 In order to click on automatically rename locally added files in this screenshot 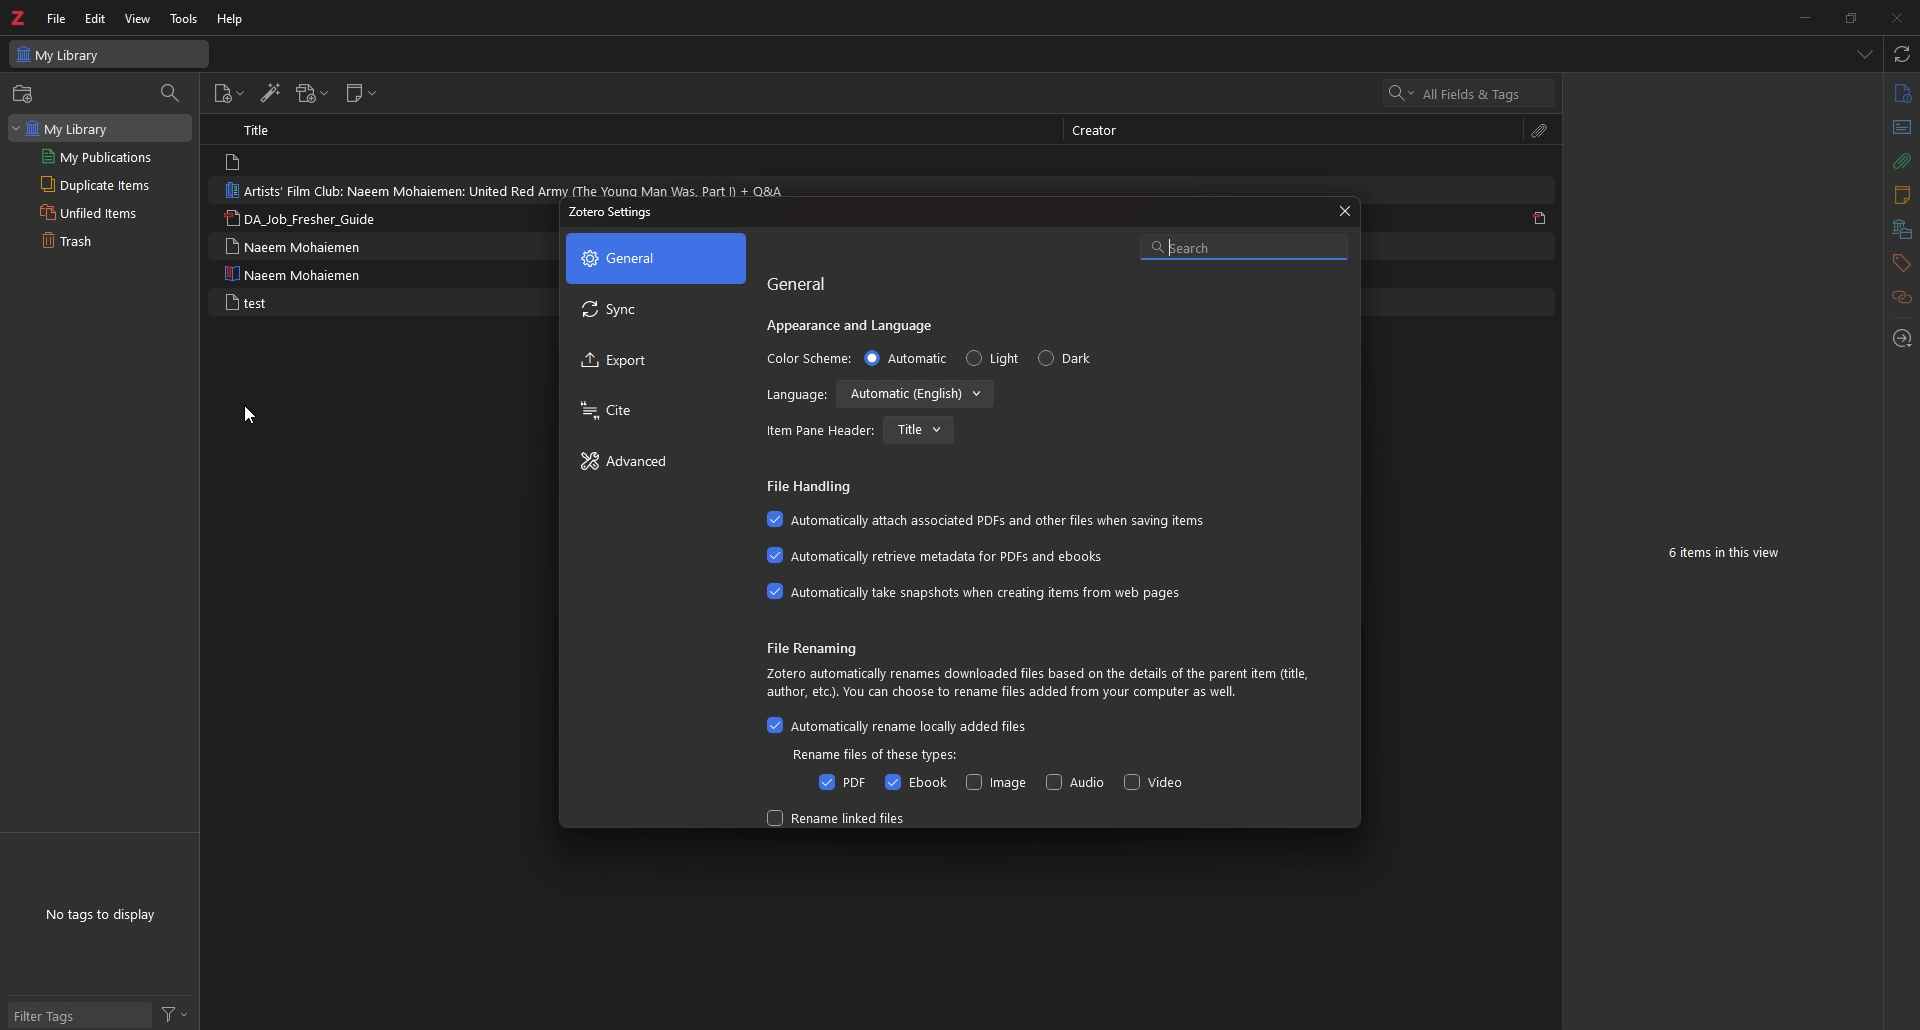, I will do `click(898, 727)`.